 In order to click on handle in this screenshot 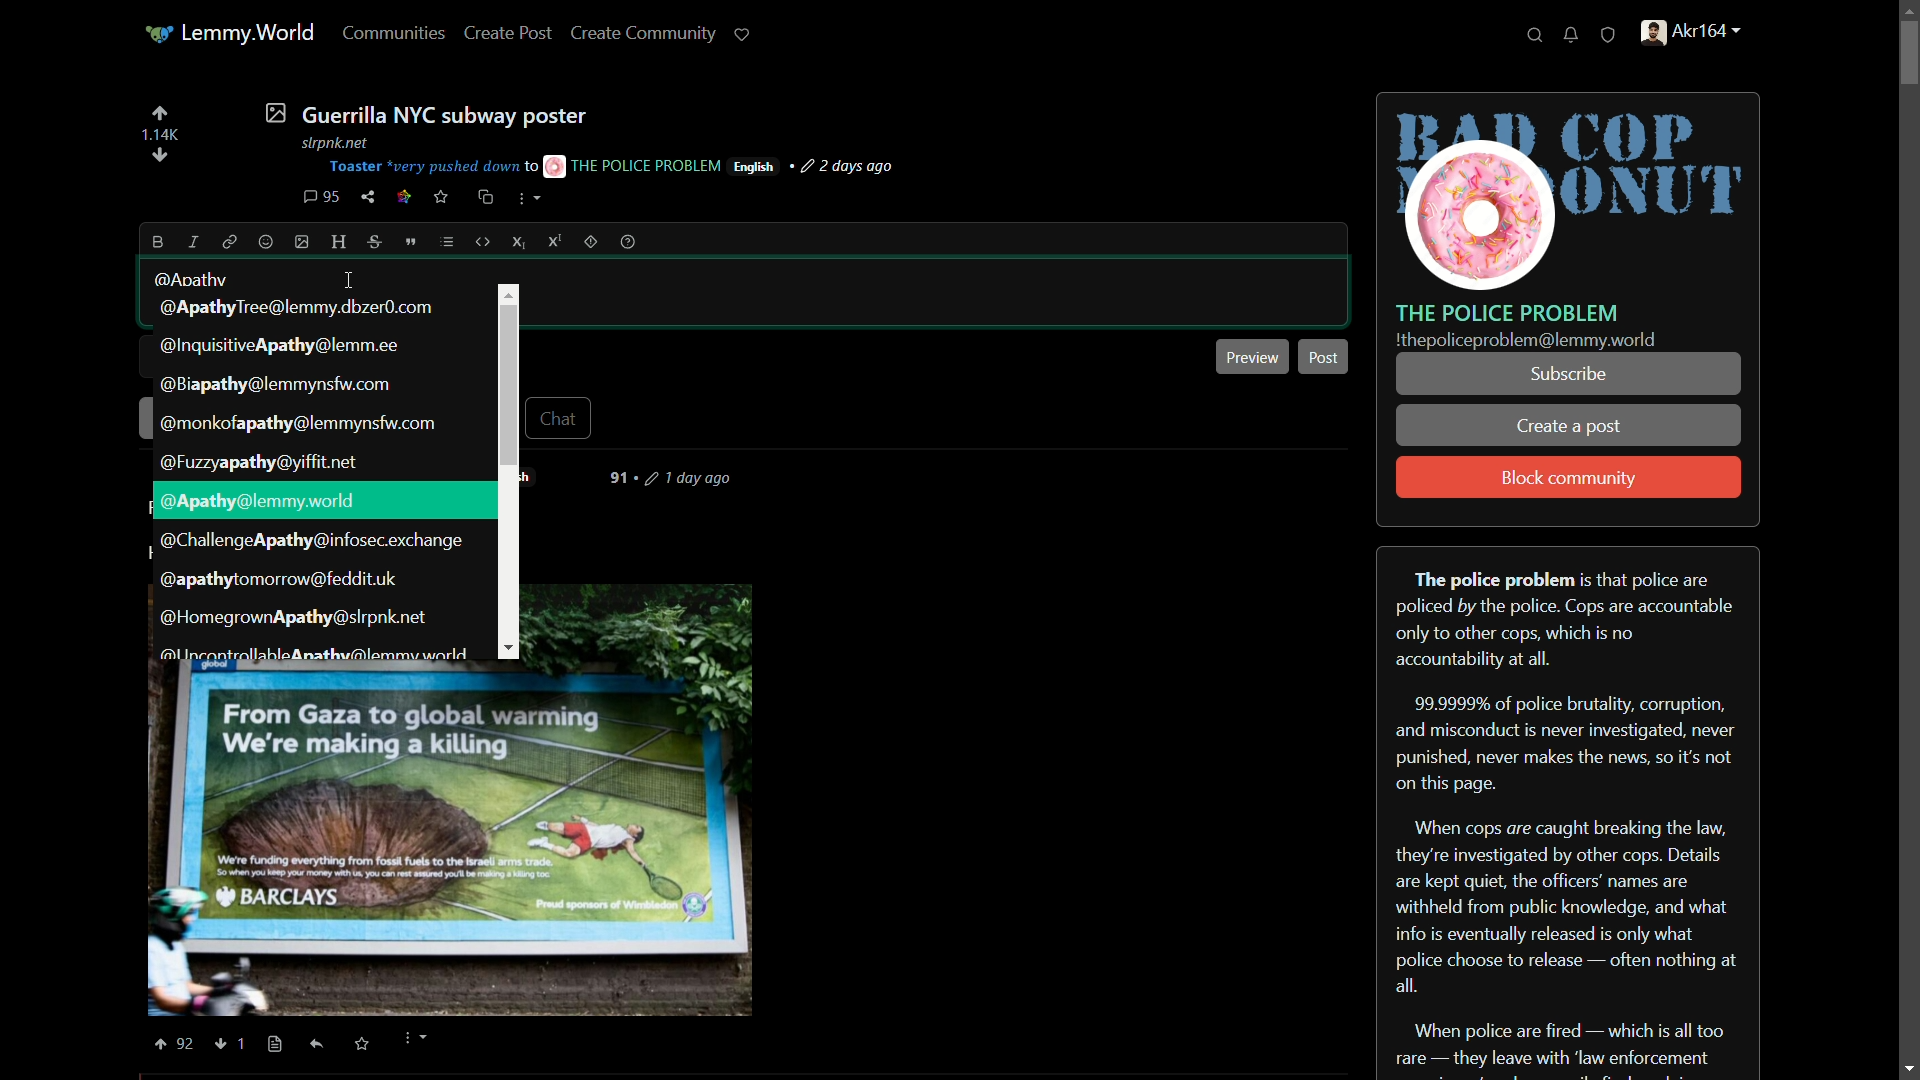, I will do `click(1702, 35)`.